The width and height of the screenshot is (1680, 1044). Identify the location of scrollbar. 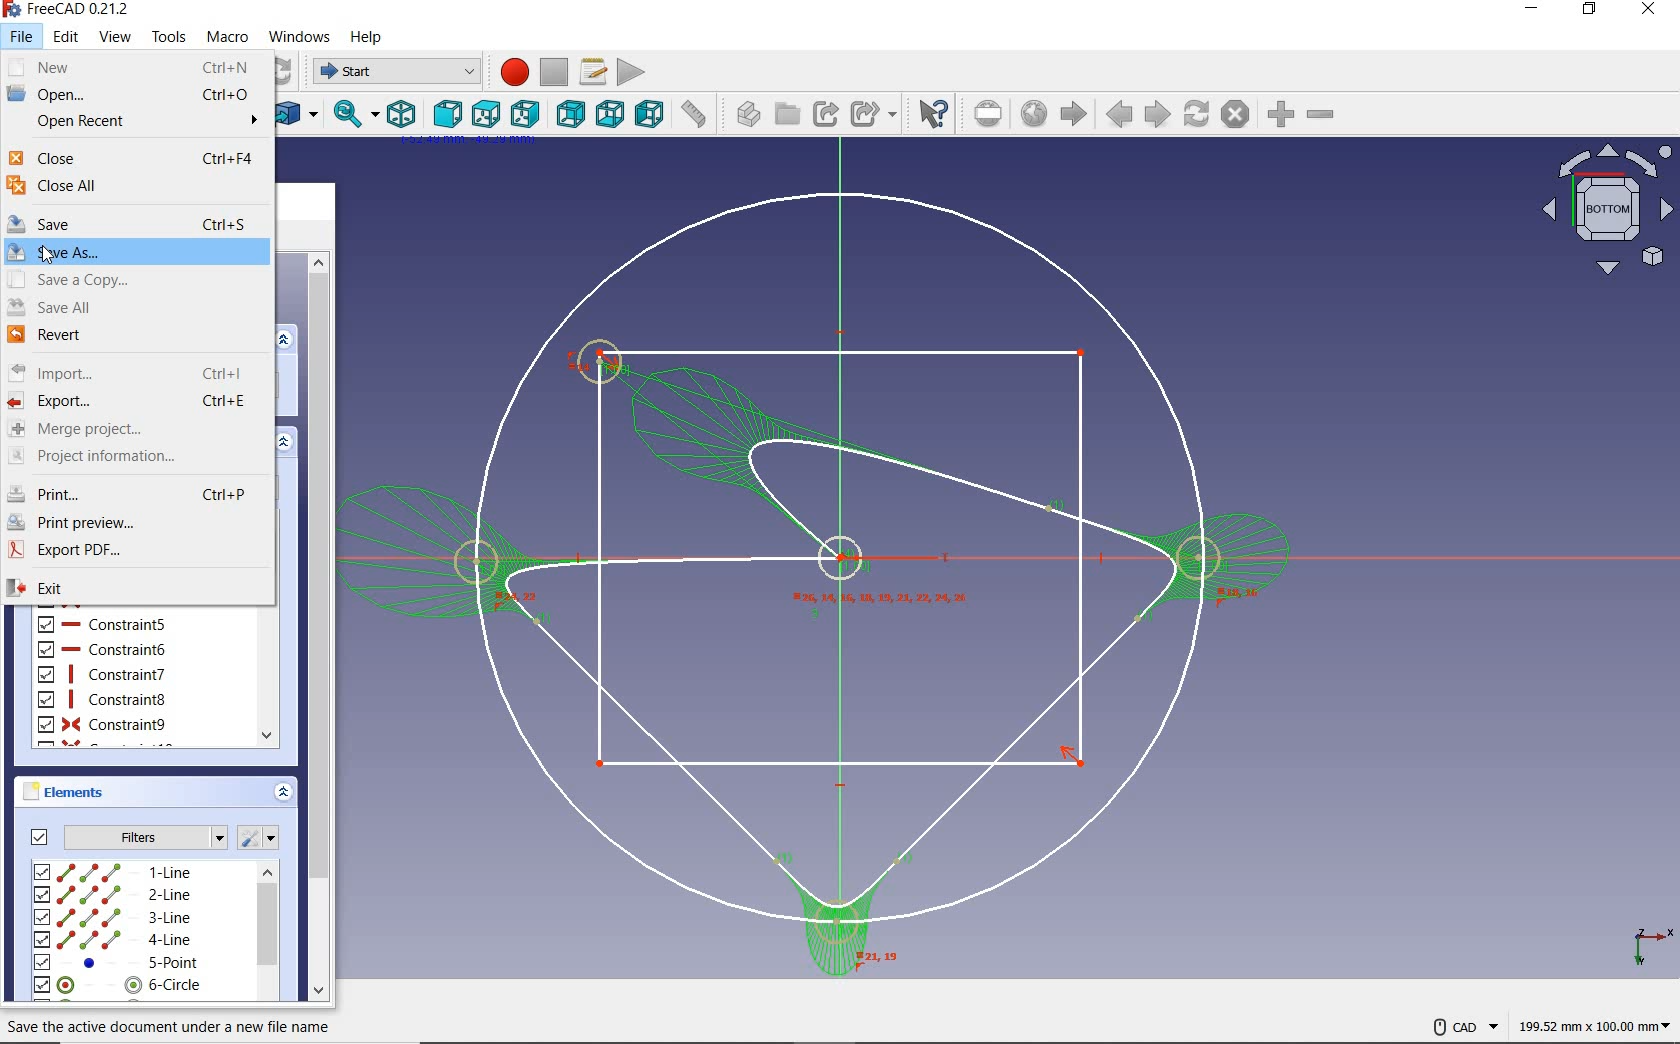
(267, 933).